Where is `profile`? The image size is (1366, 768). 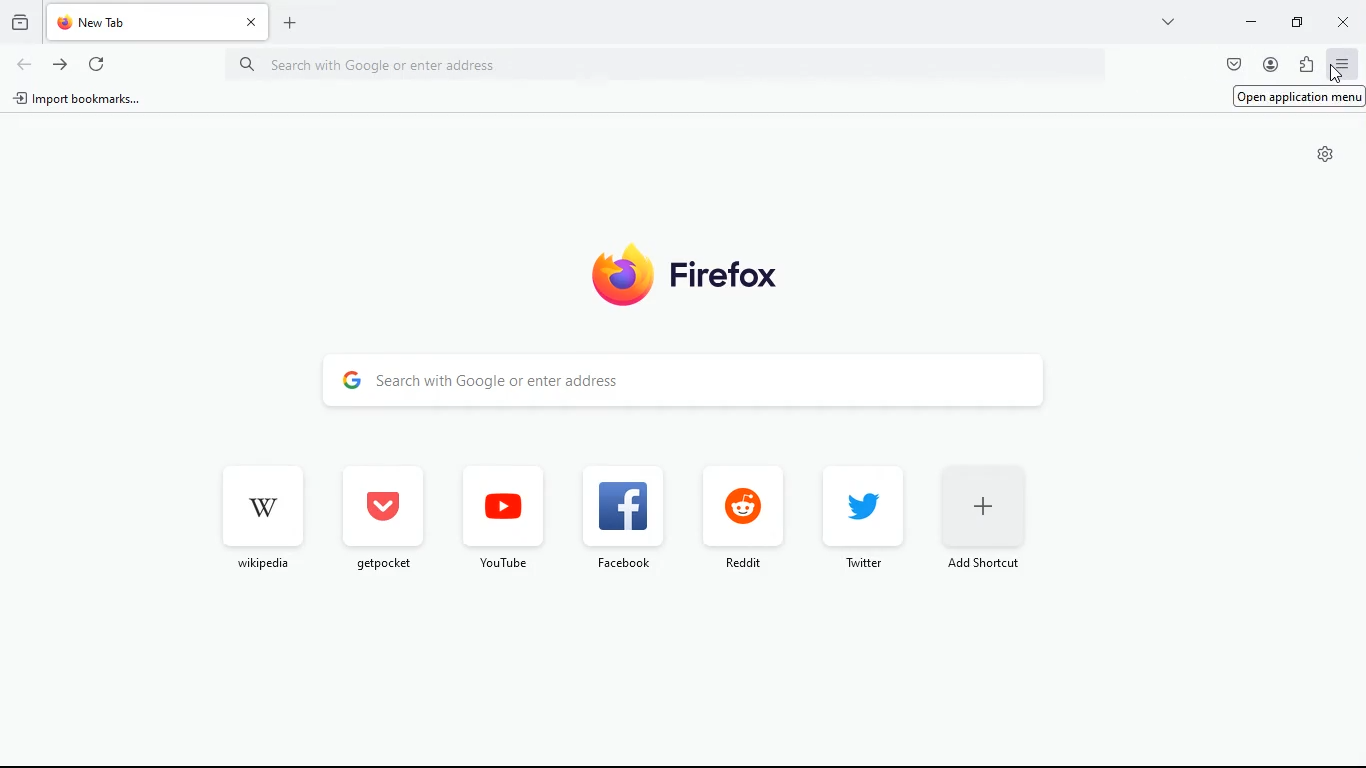 profile is located at coordinates (1271, 68).